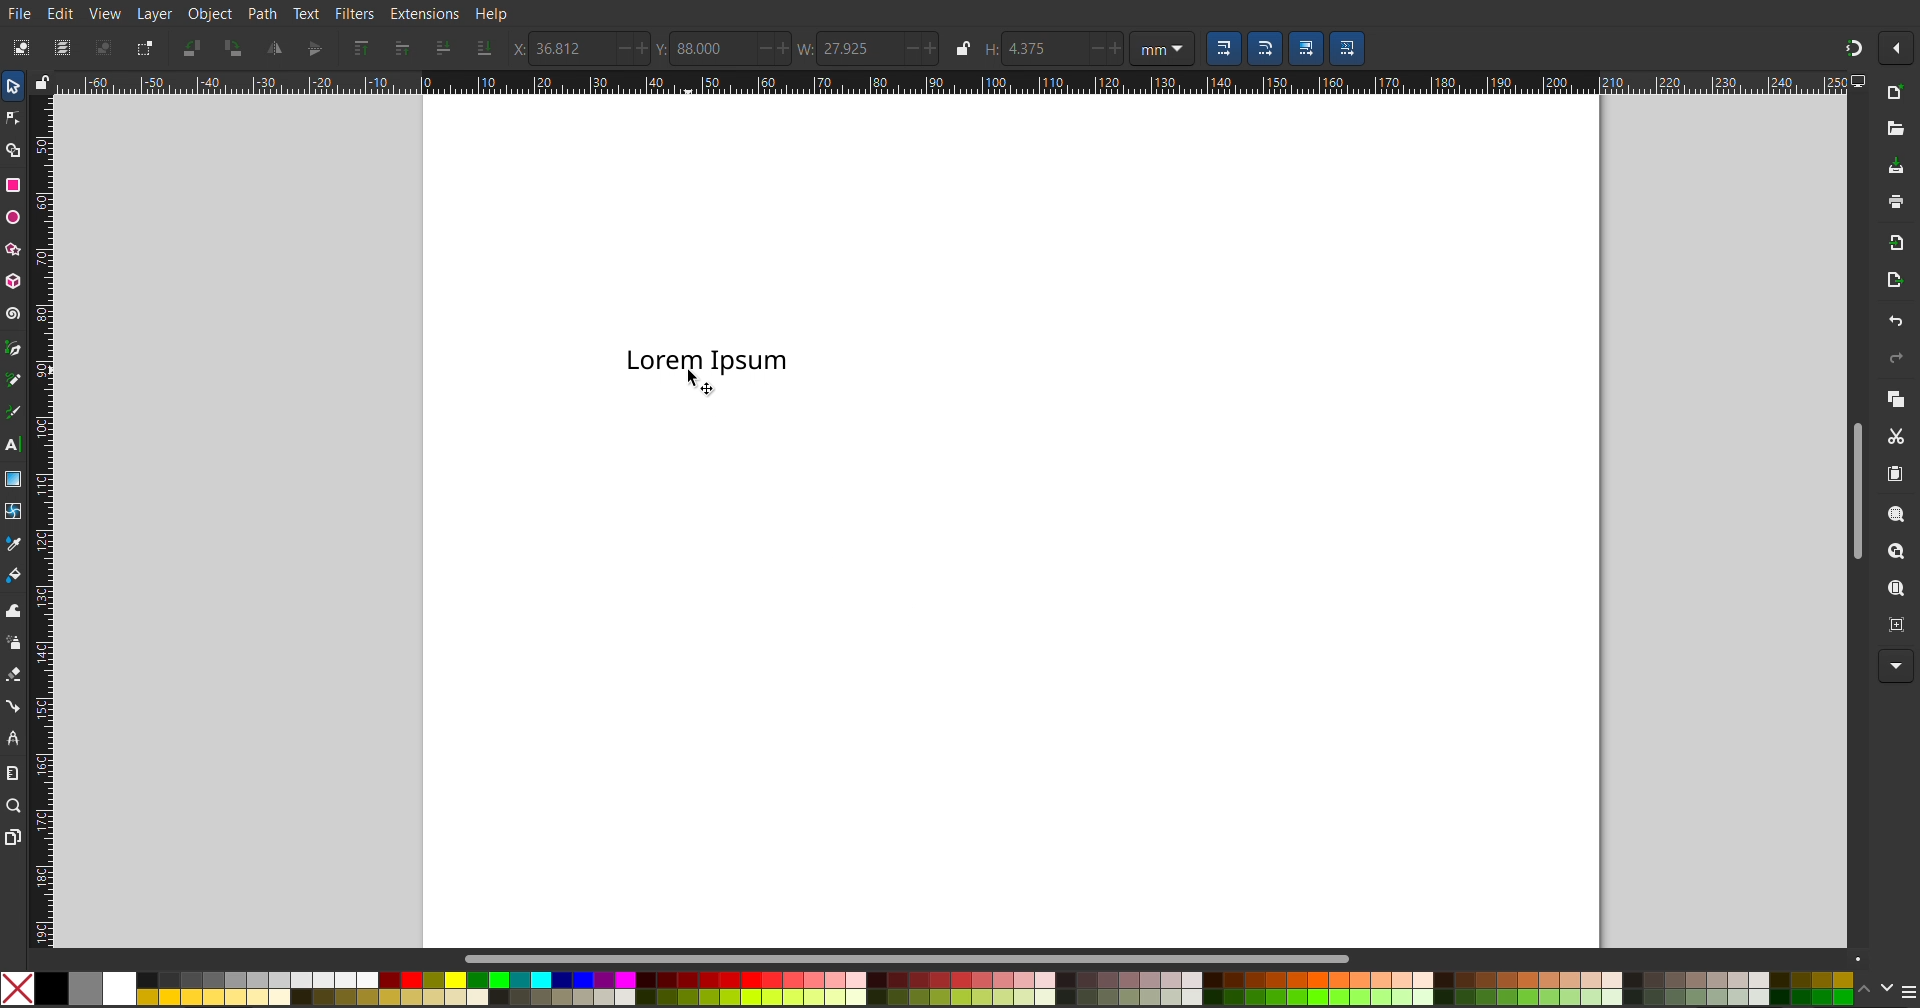 This screenshot has height=1008, width=1920. Describe the element at coordinates (14, 540) in the screenshot. I see `Dropper Tool` at that location.